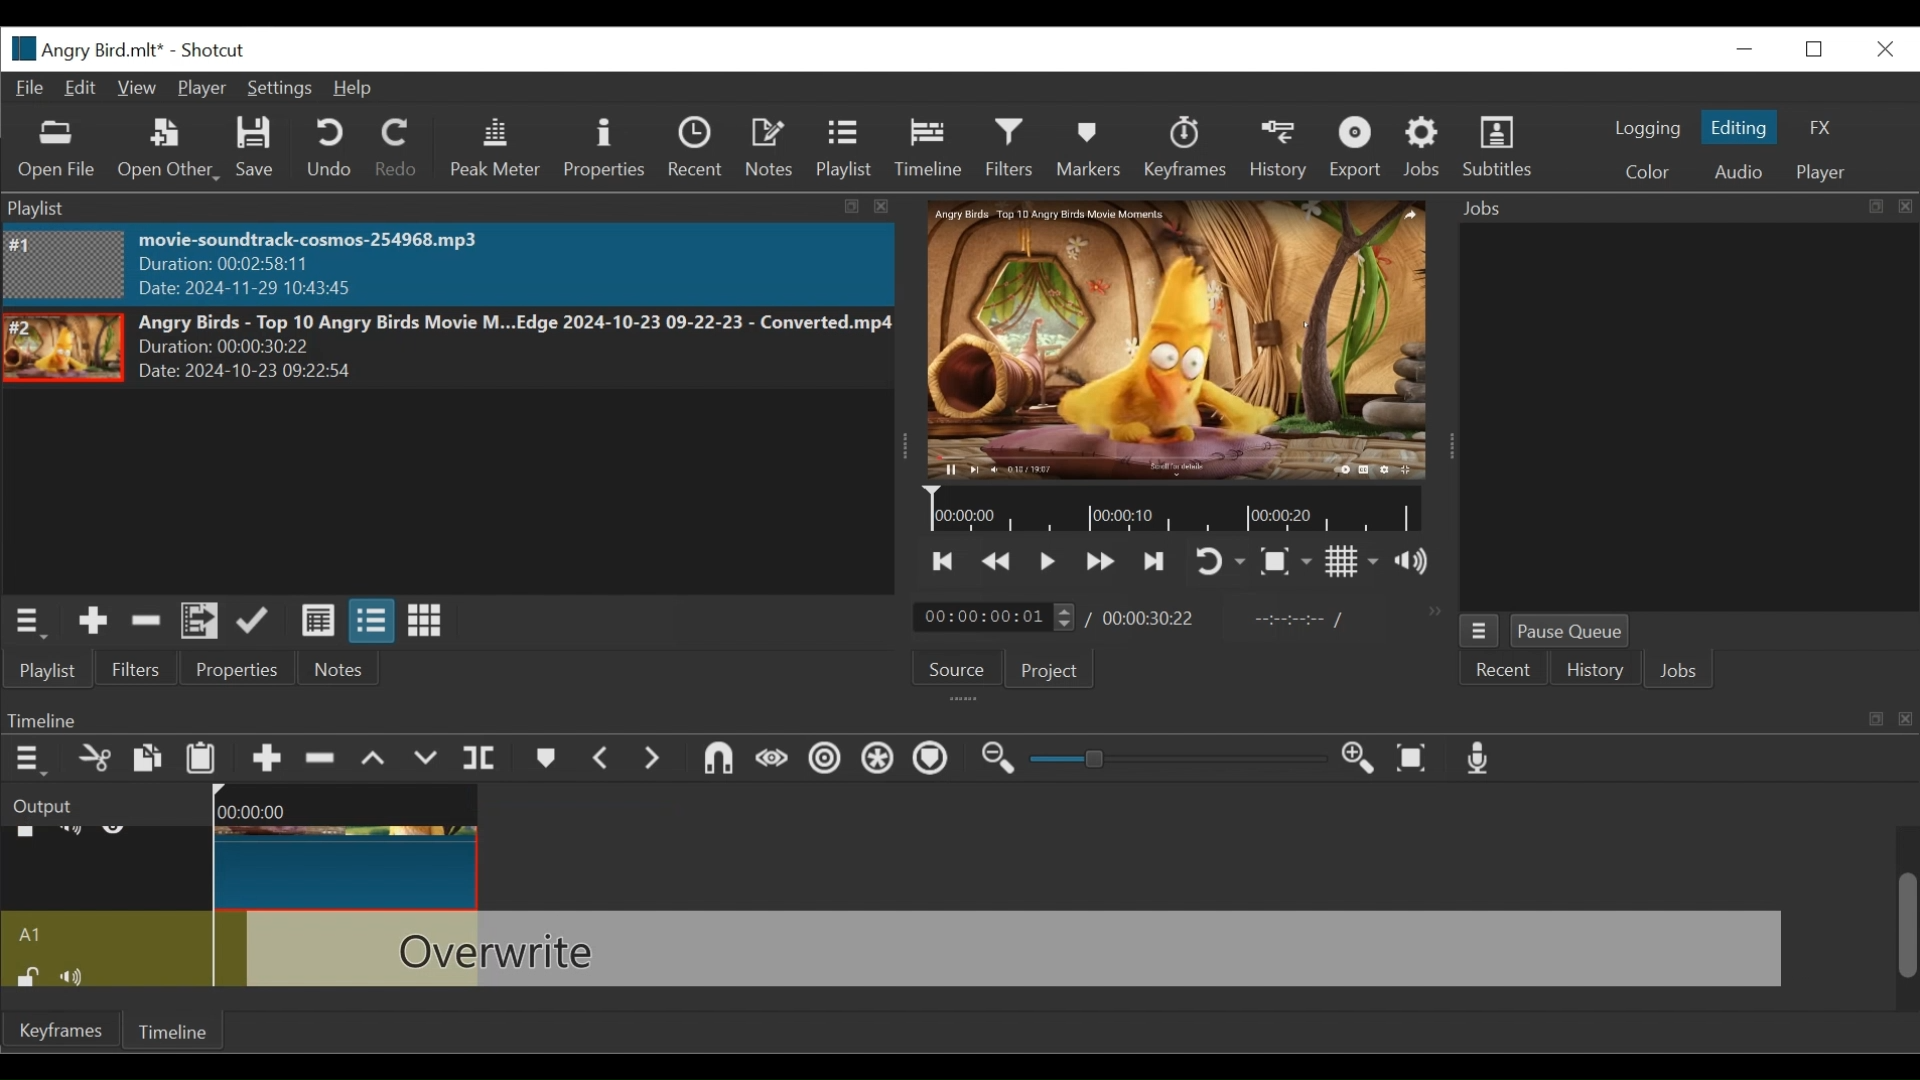 Image resolution: width=1920 pixels, height=1080 pixels. Describe the element at coordinates (1017, 948) in the screenshot. I see `Overwrite` at that location.